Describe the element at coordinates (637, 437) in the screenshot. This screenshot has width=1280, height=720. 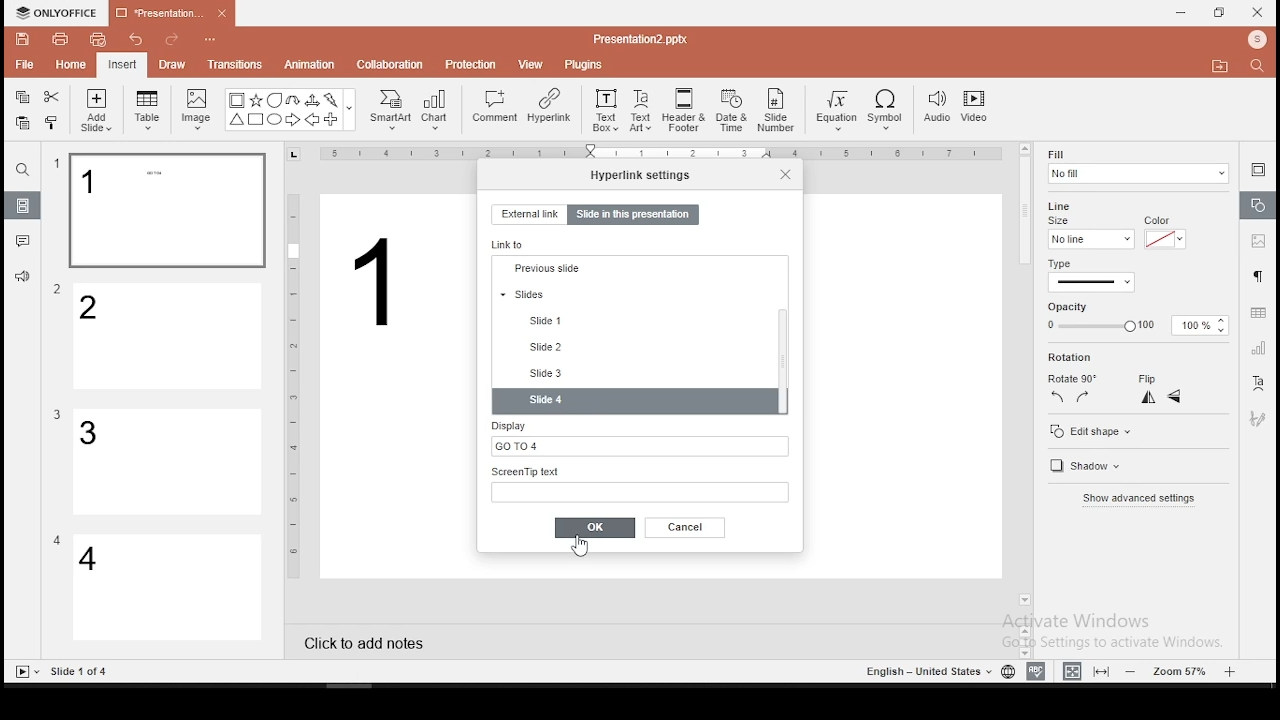
I see `display` at that location.